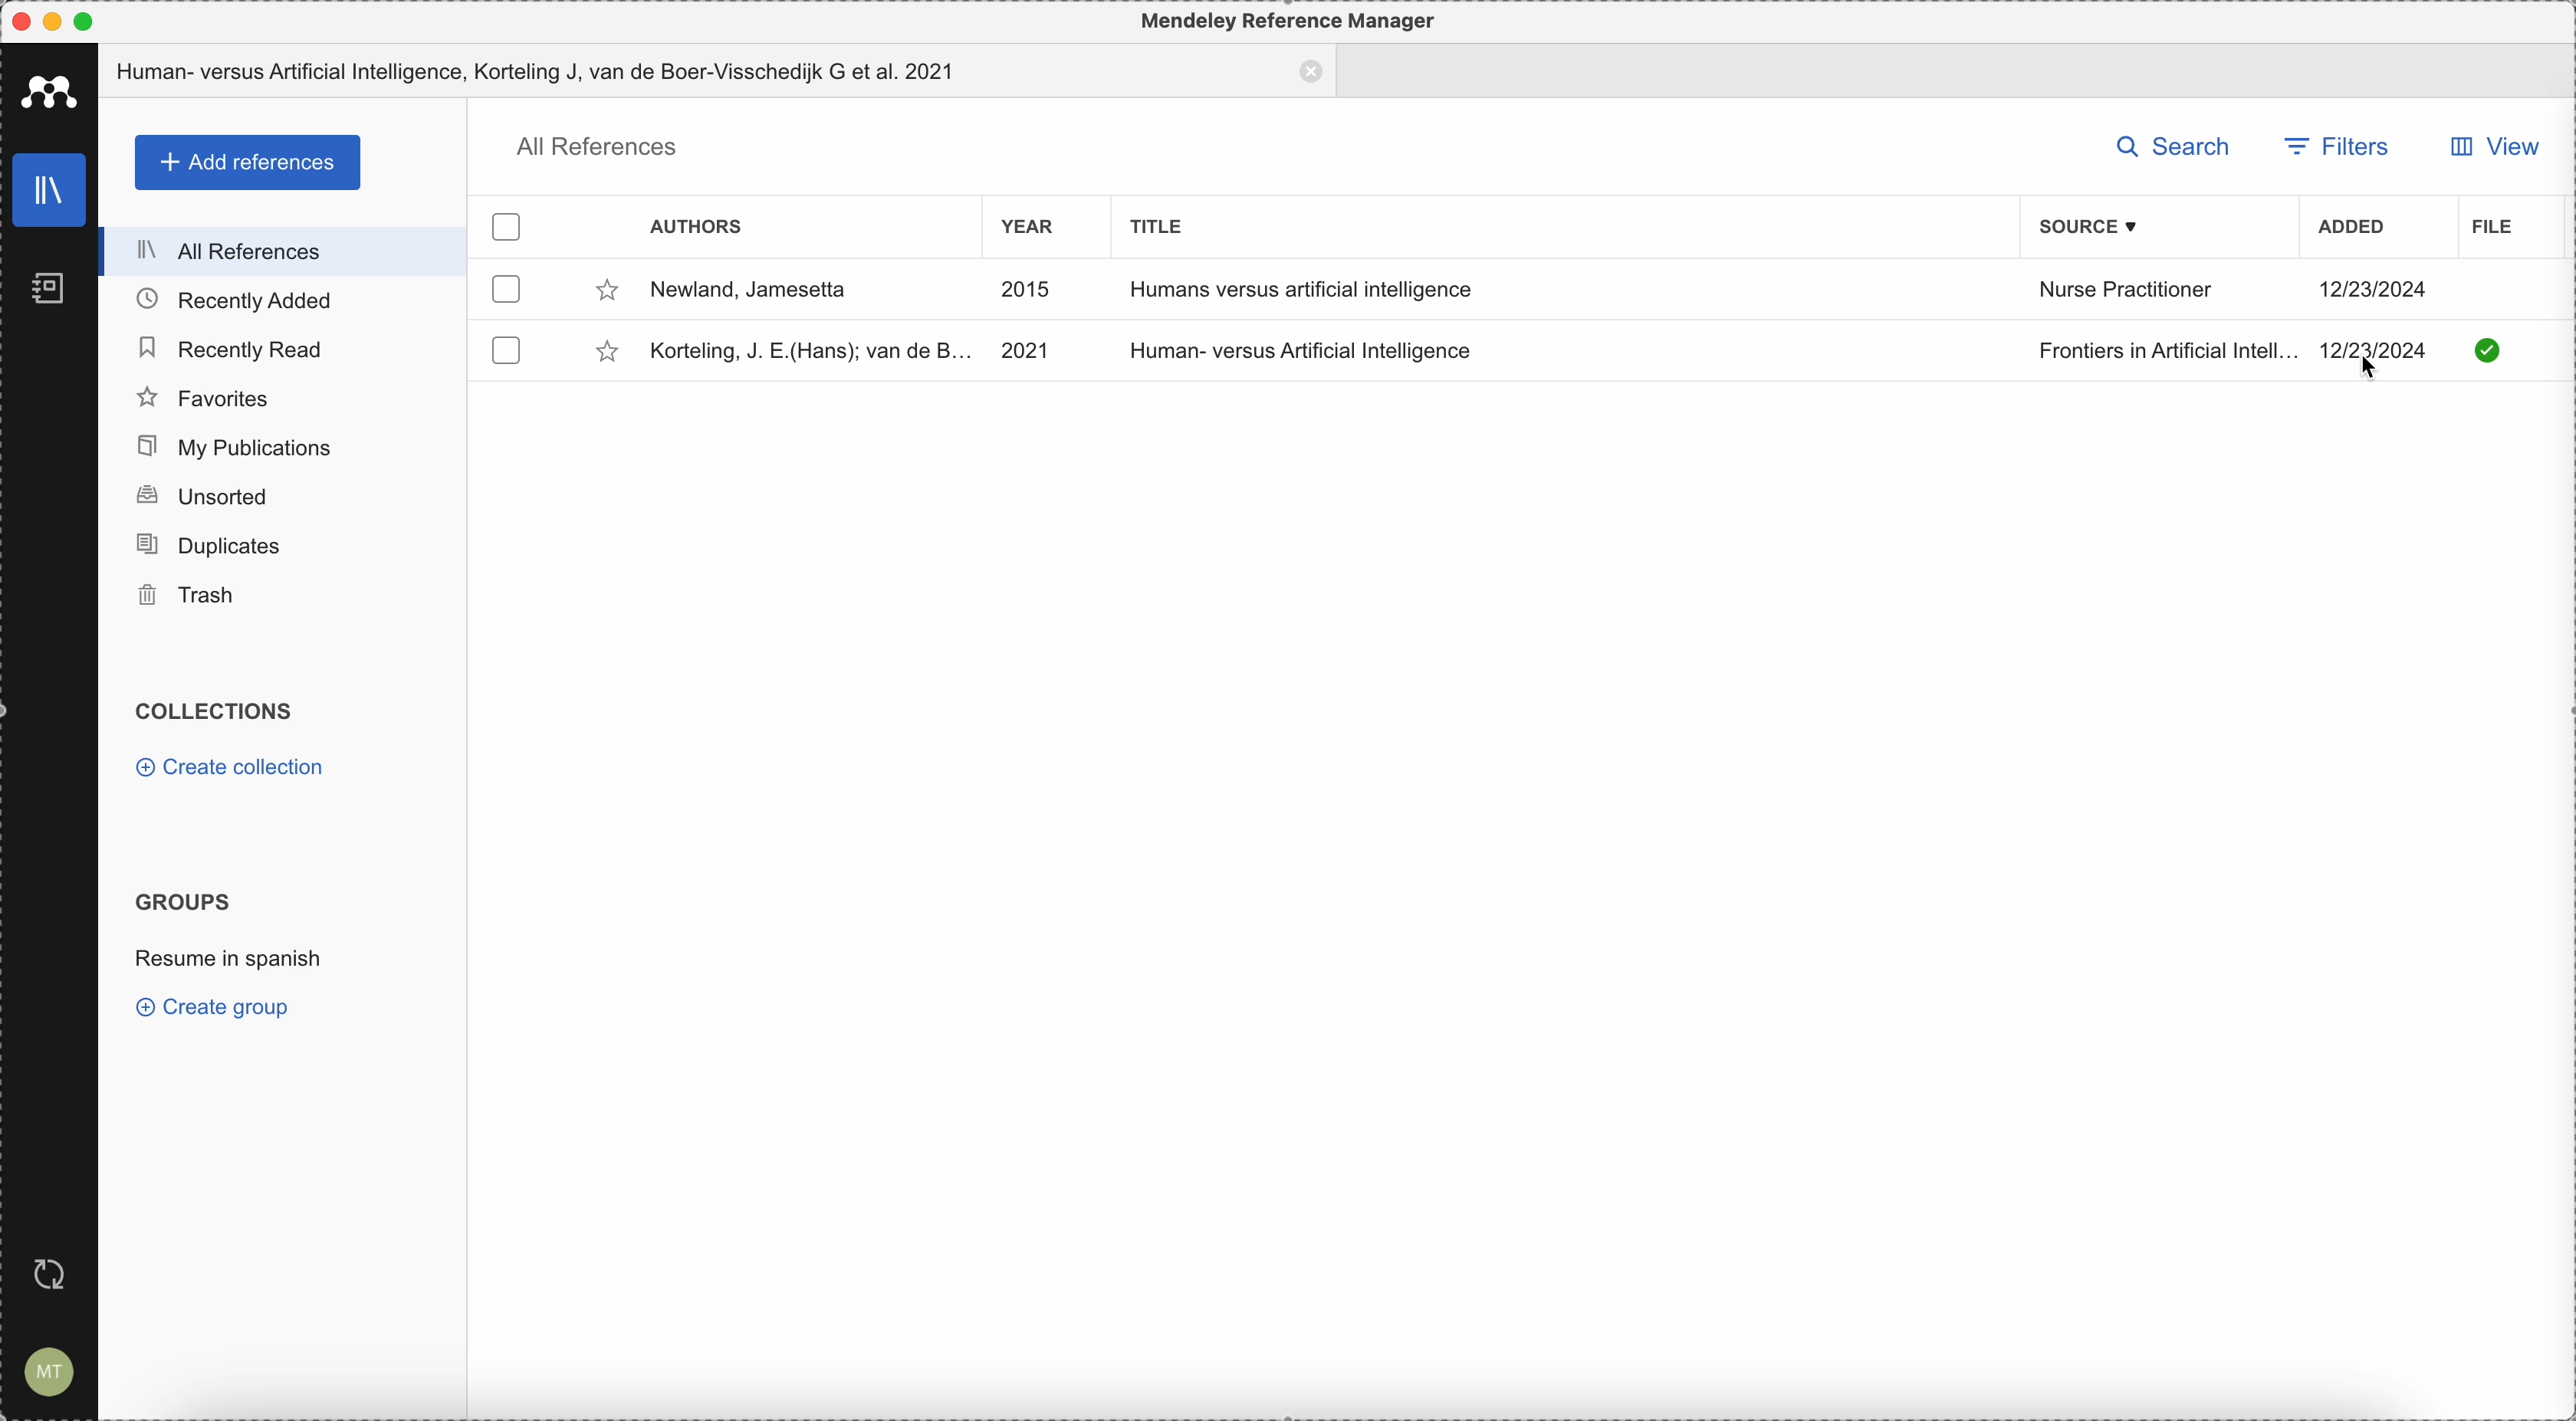 The height and width of the screenshot is (1421, 2576). What do you see at coordinates (2494, 145) in the screenshot?
I see `view` at bounding box center [2494, 145].